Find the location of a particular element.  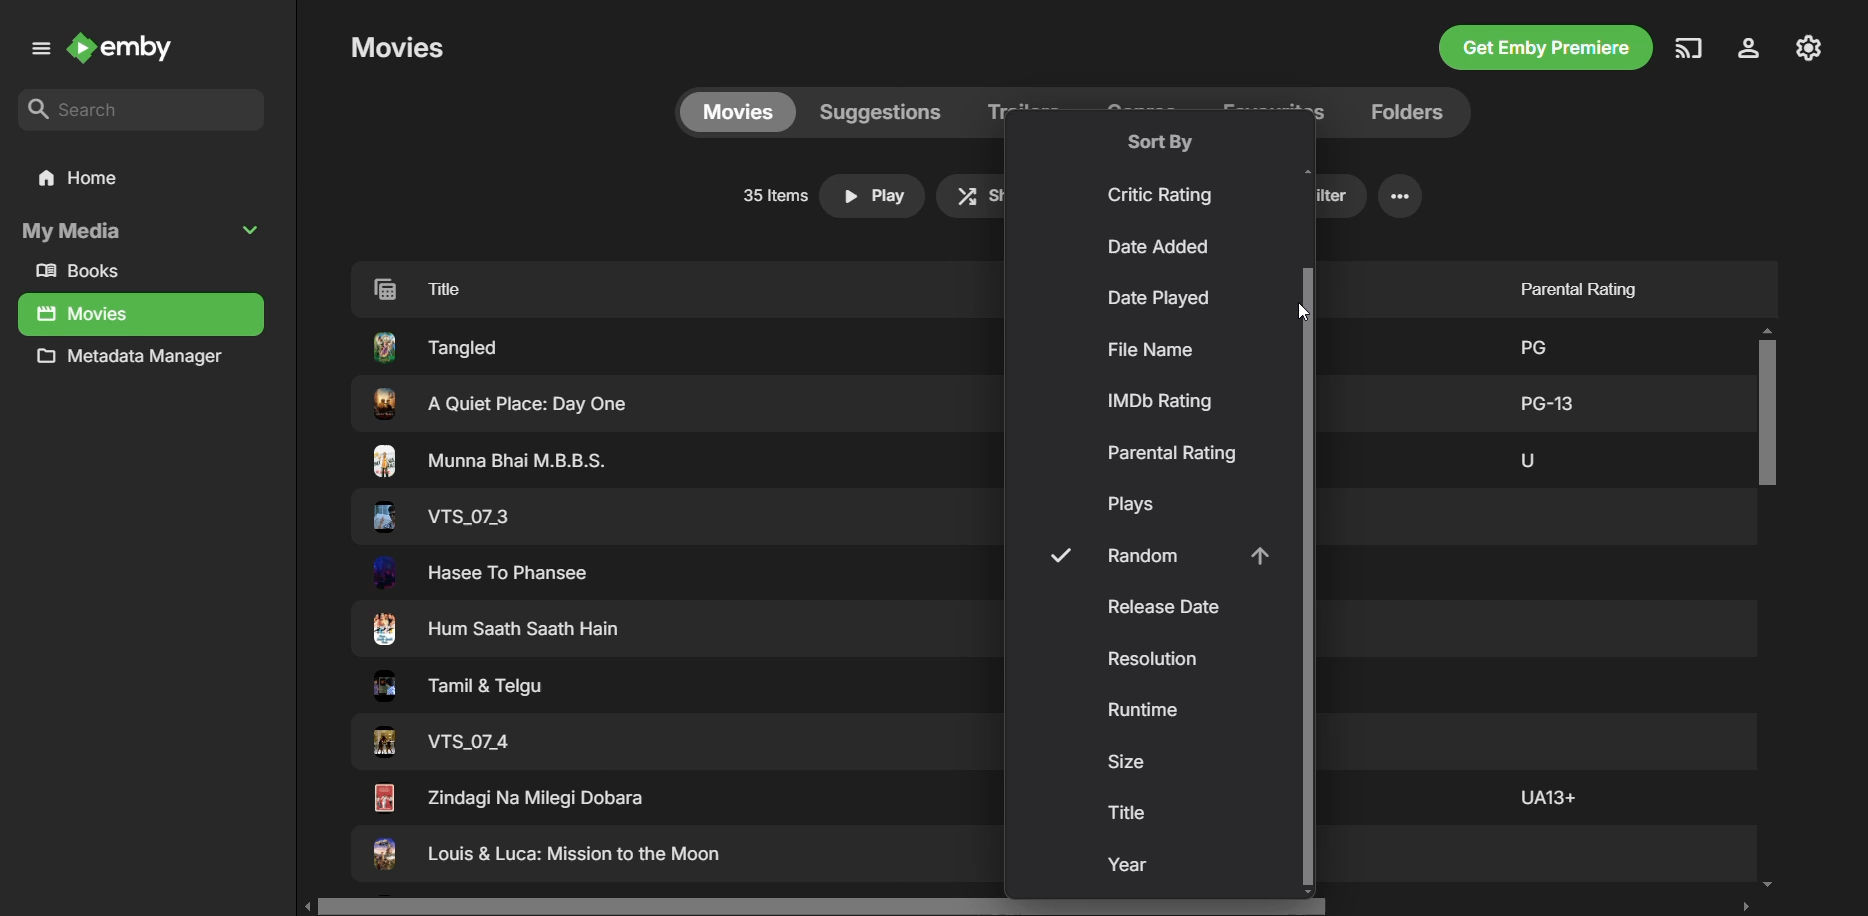

Title is located at coordinates (1129, 812).